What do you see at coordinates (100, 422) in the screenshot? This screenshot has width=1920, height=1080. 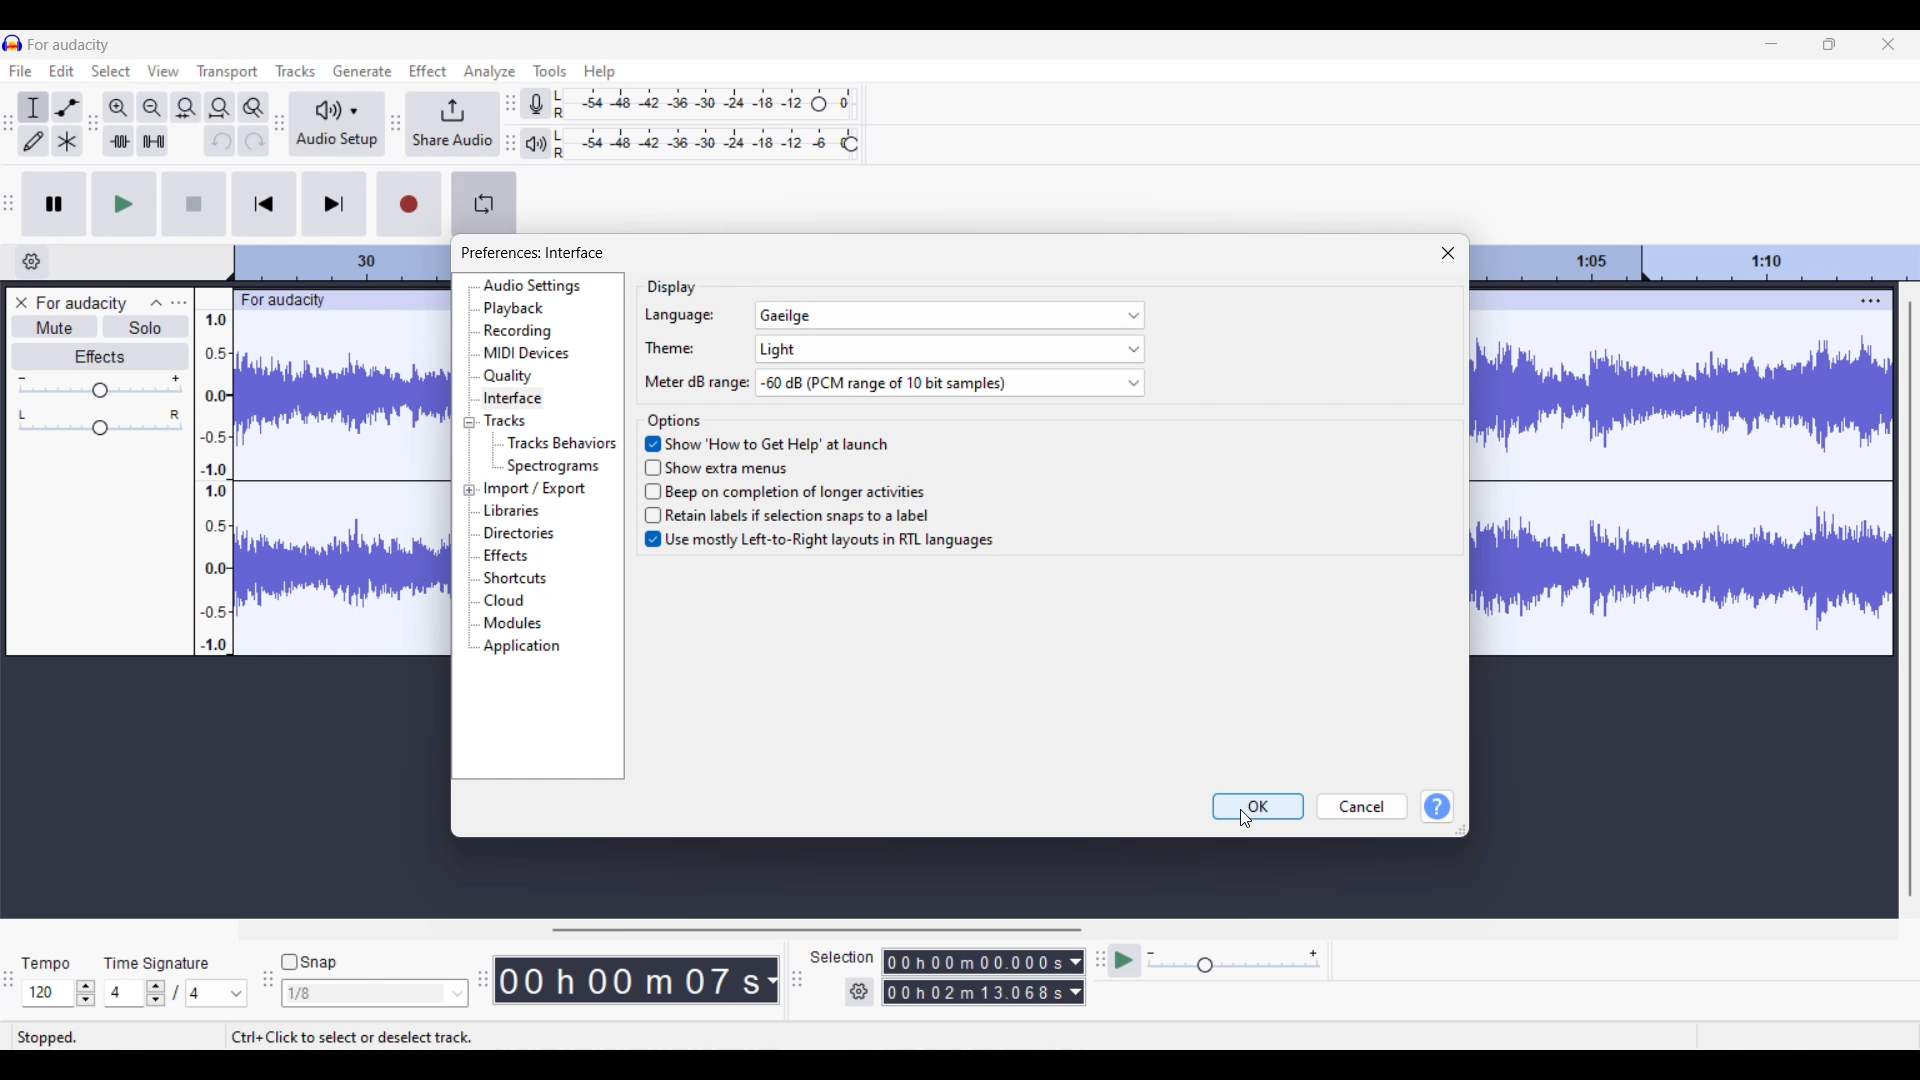 I see `Pan scale` at bounding box center [100, 422].